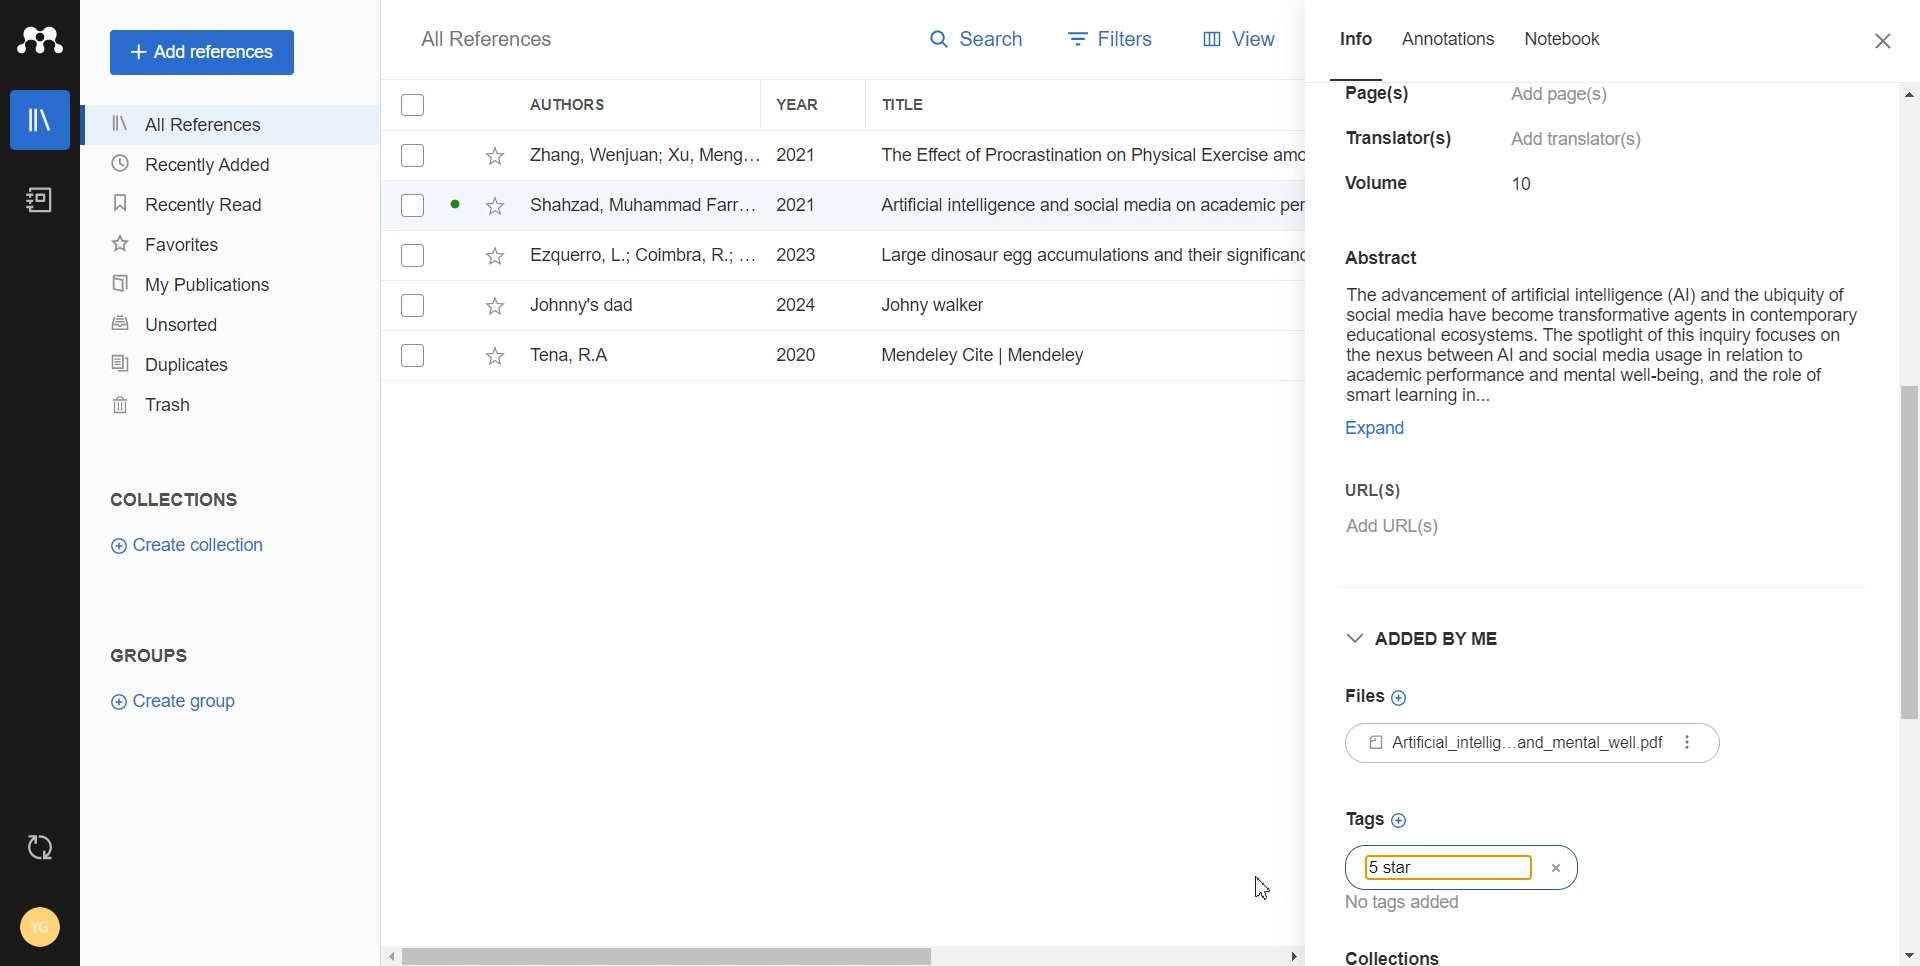 The image size is (1920, 966). Describe the element at coordinates (150, 654) in the screenshot. I see `Groups` at that location.